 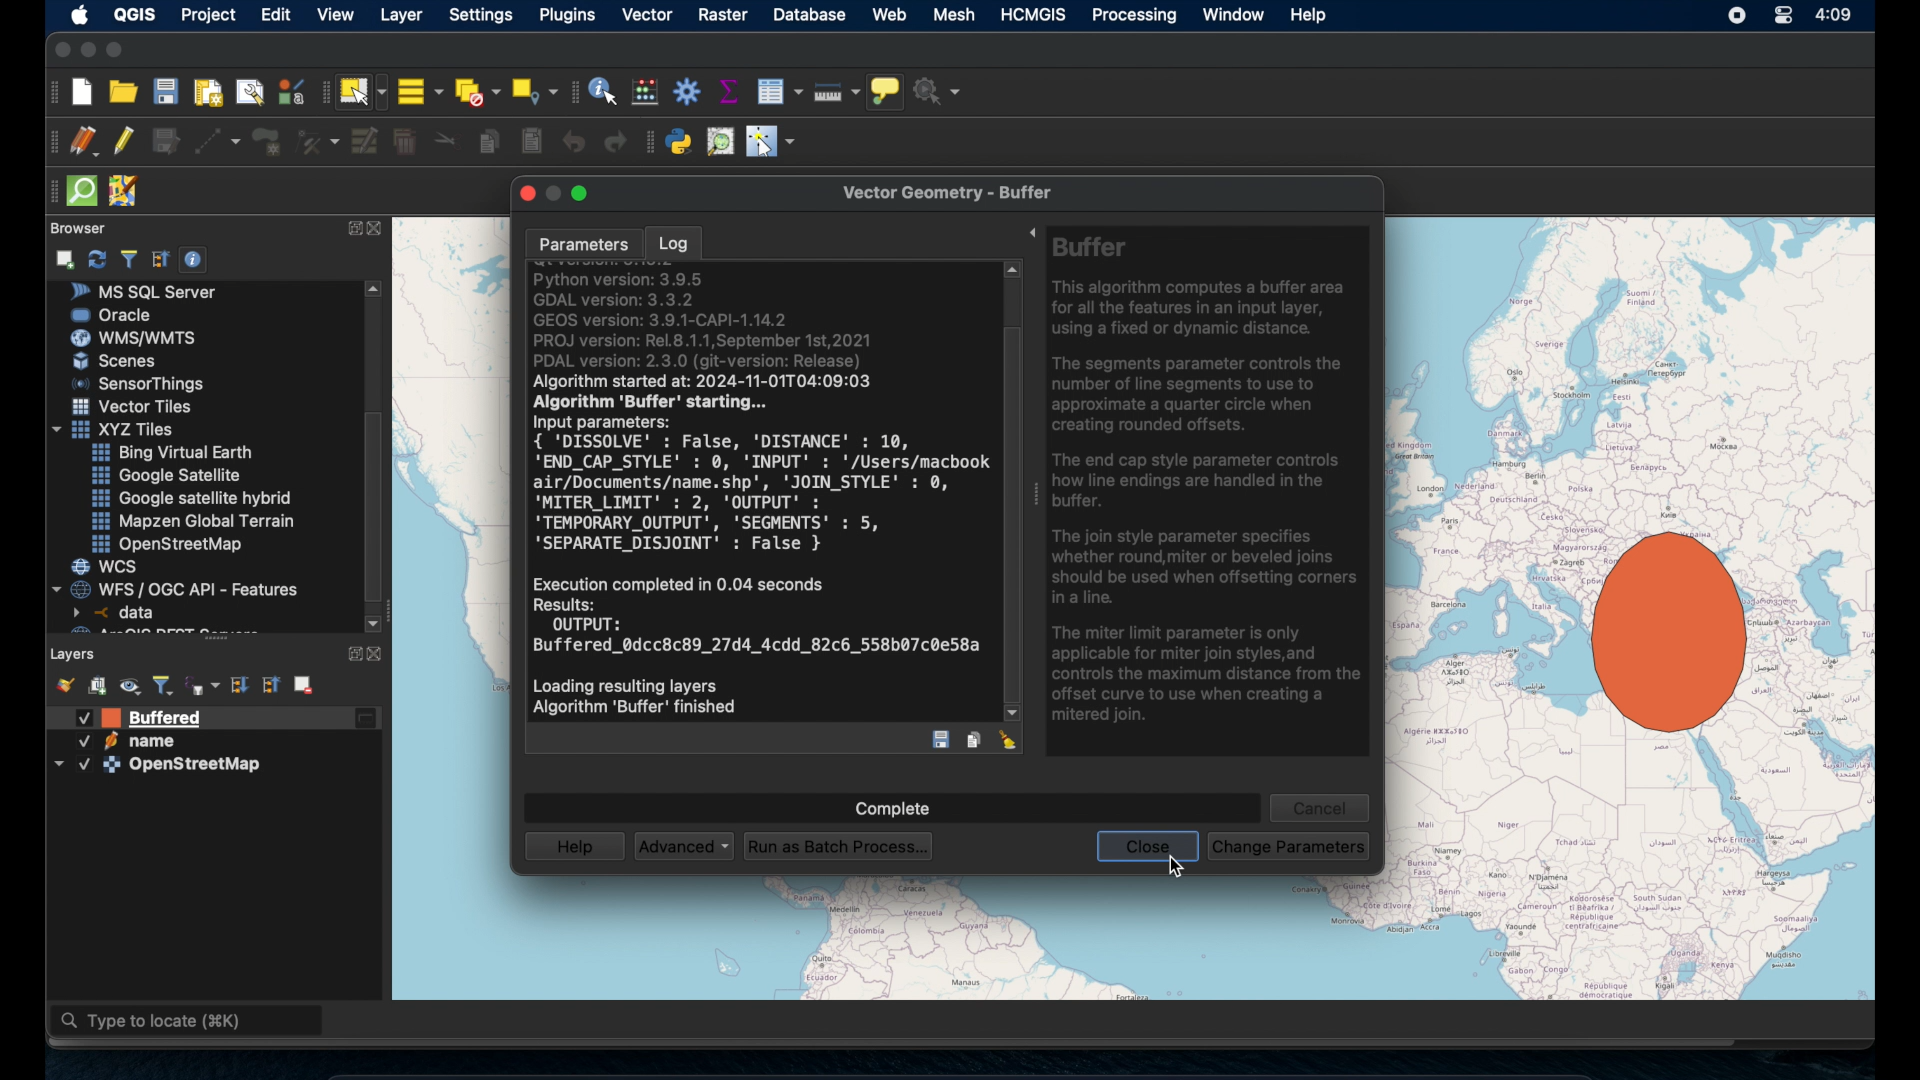 What do you see at coordinates (82, 141) in the screenshot?
I see `current edits` at bounding box center [82, 141].